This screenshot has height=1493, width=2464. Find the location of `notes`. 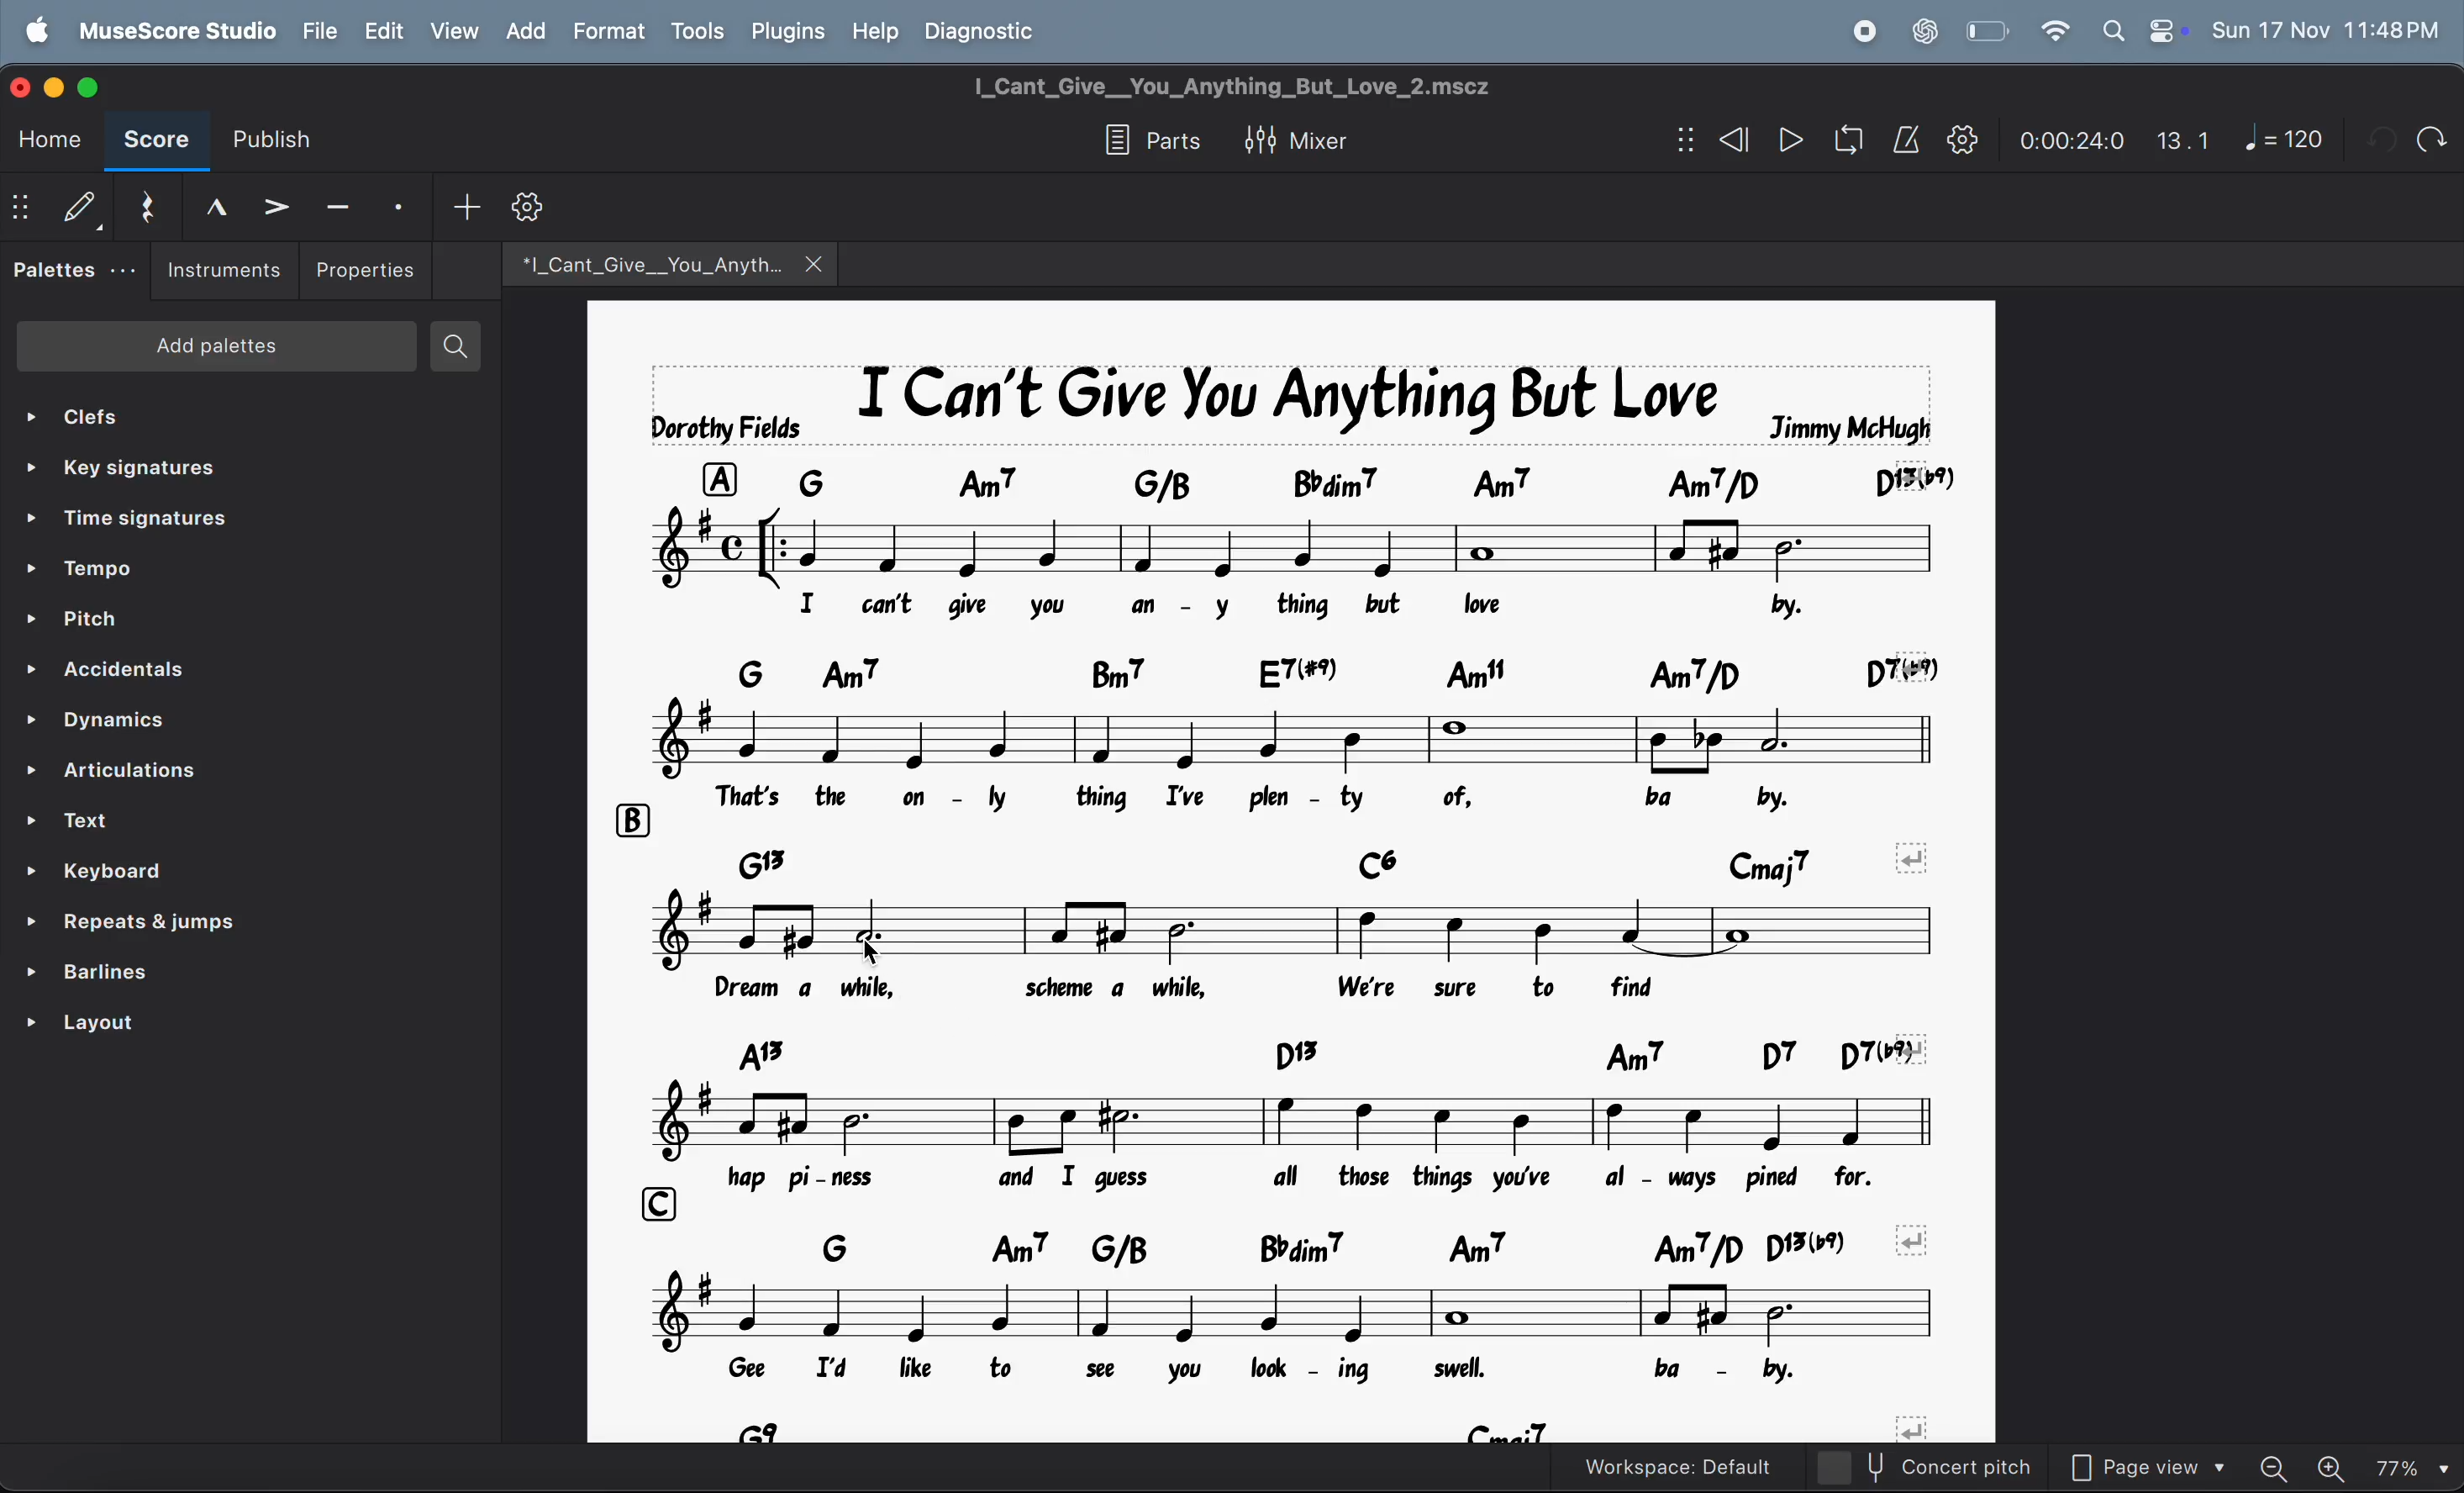

notes is located at coordinates (1294, 1123).